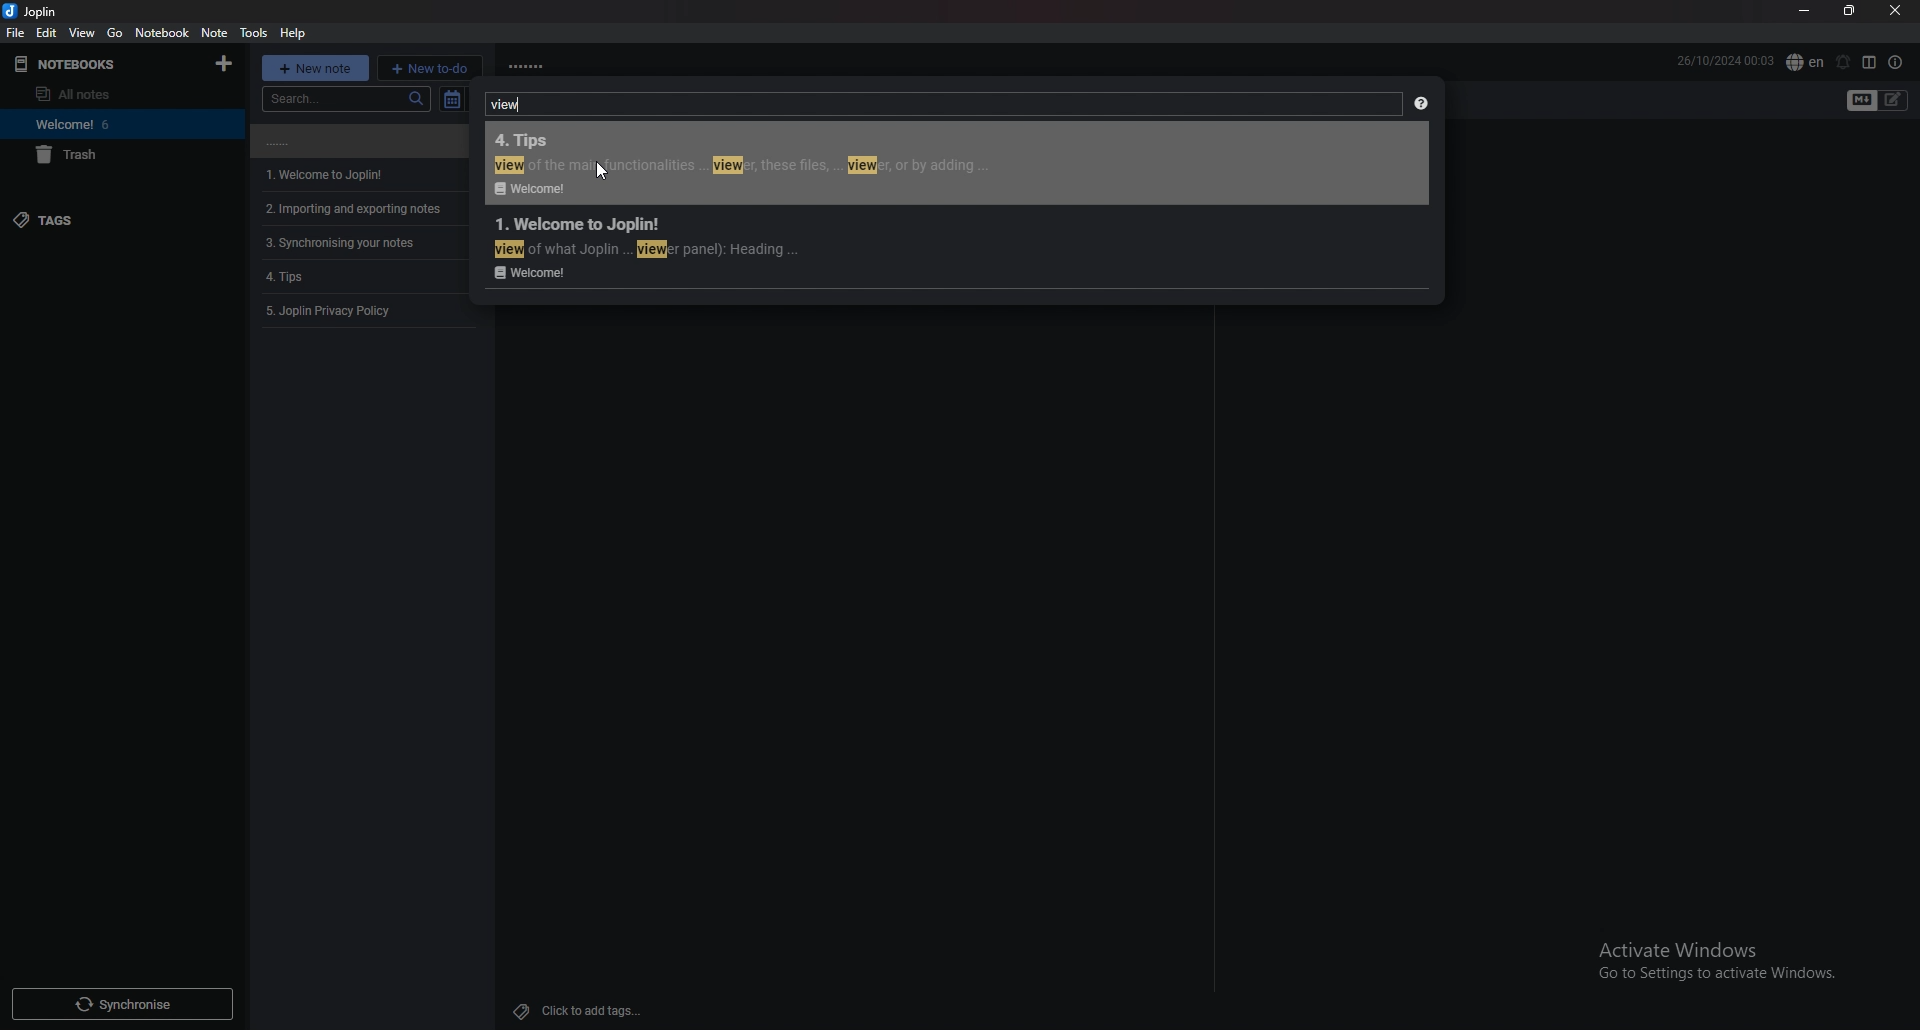  What do you see at coordinates (110, 220) in the screenshot?
I see `tags` at bounding box center [110, 220].